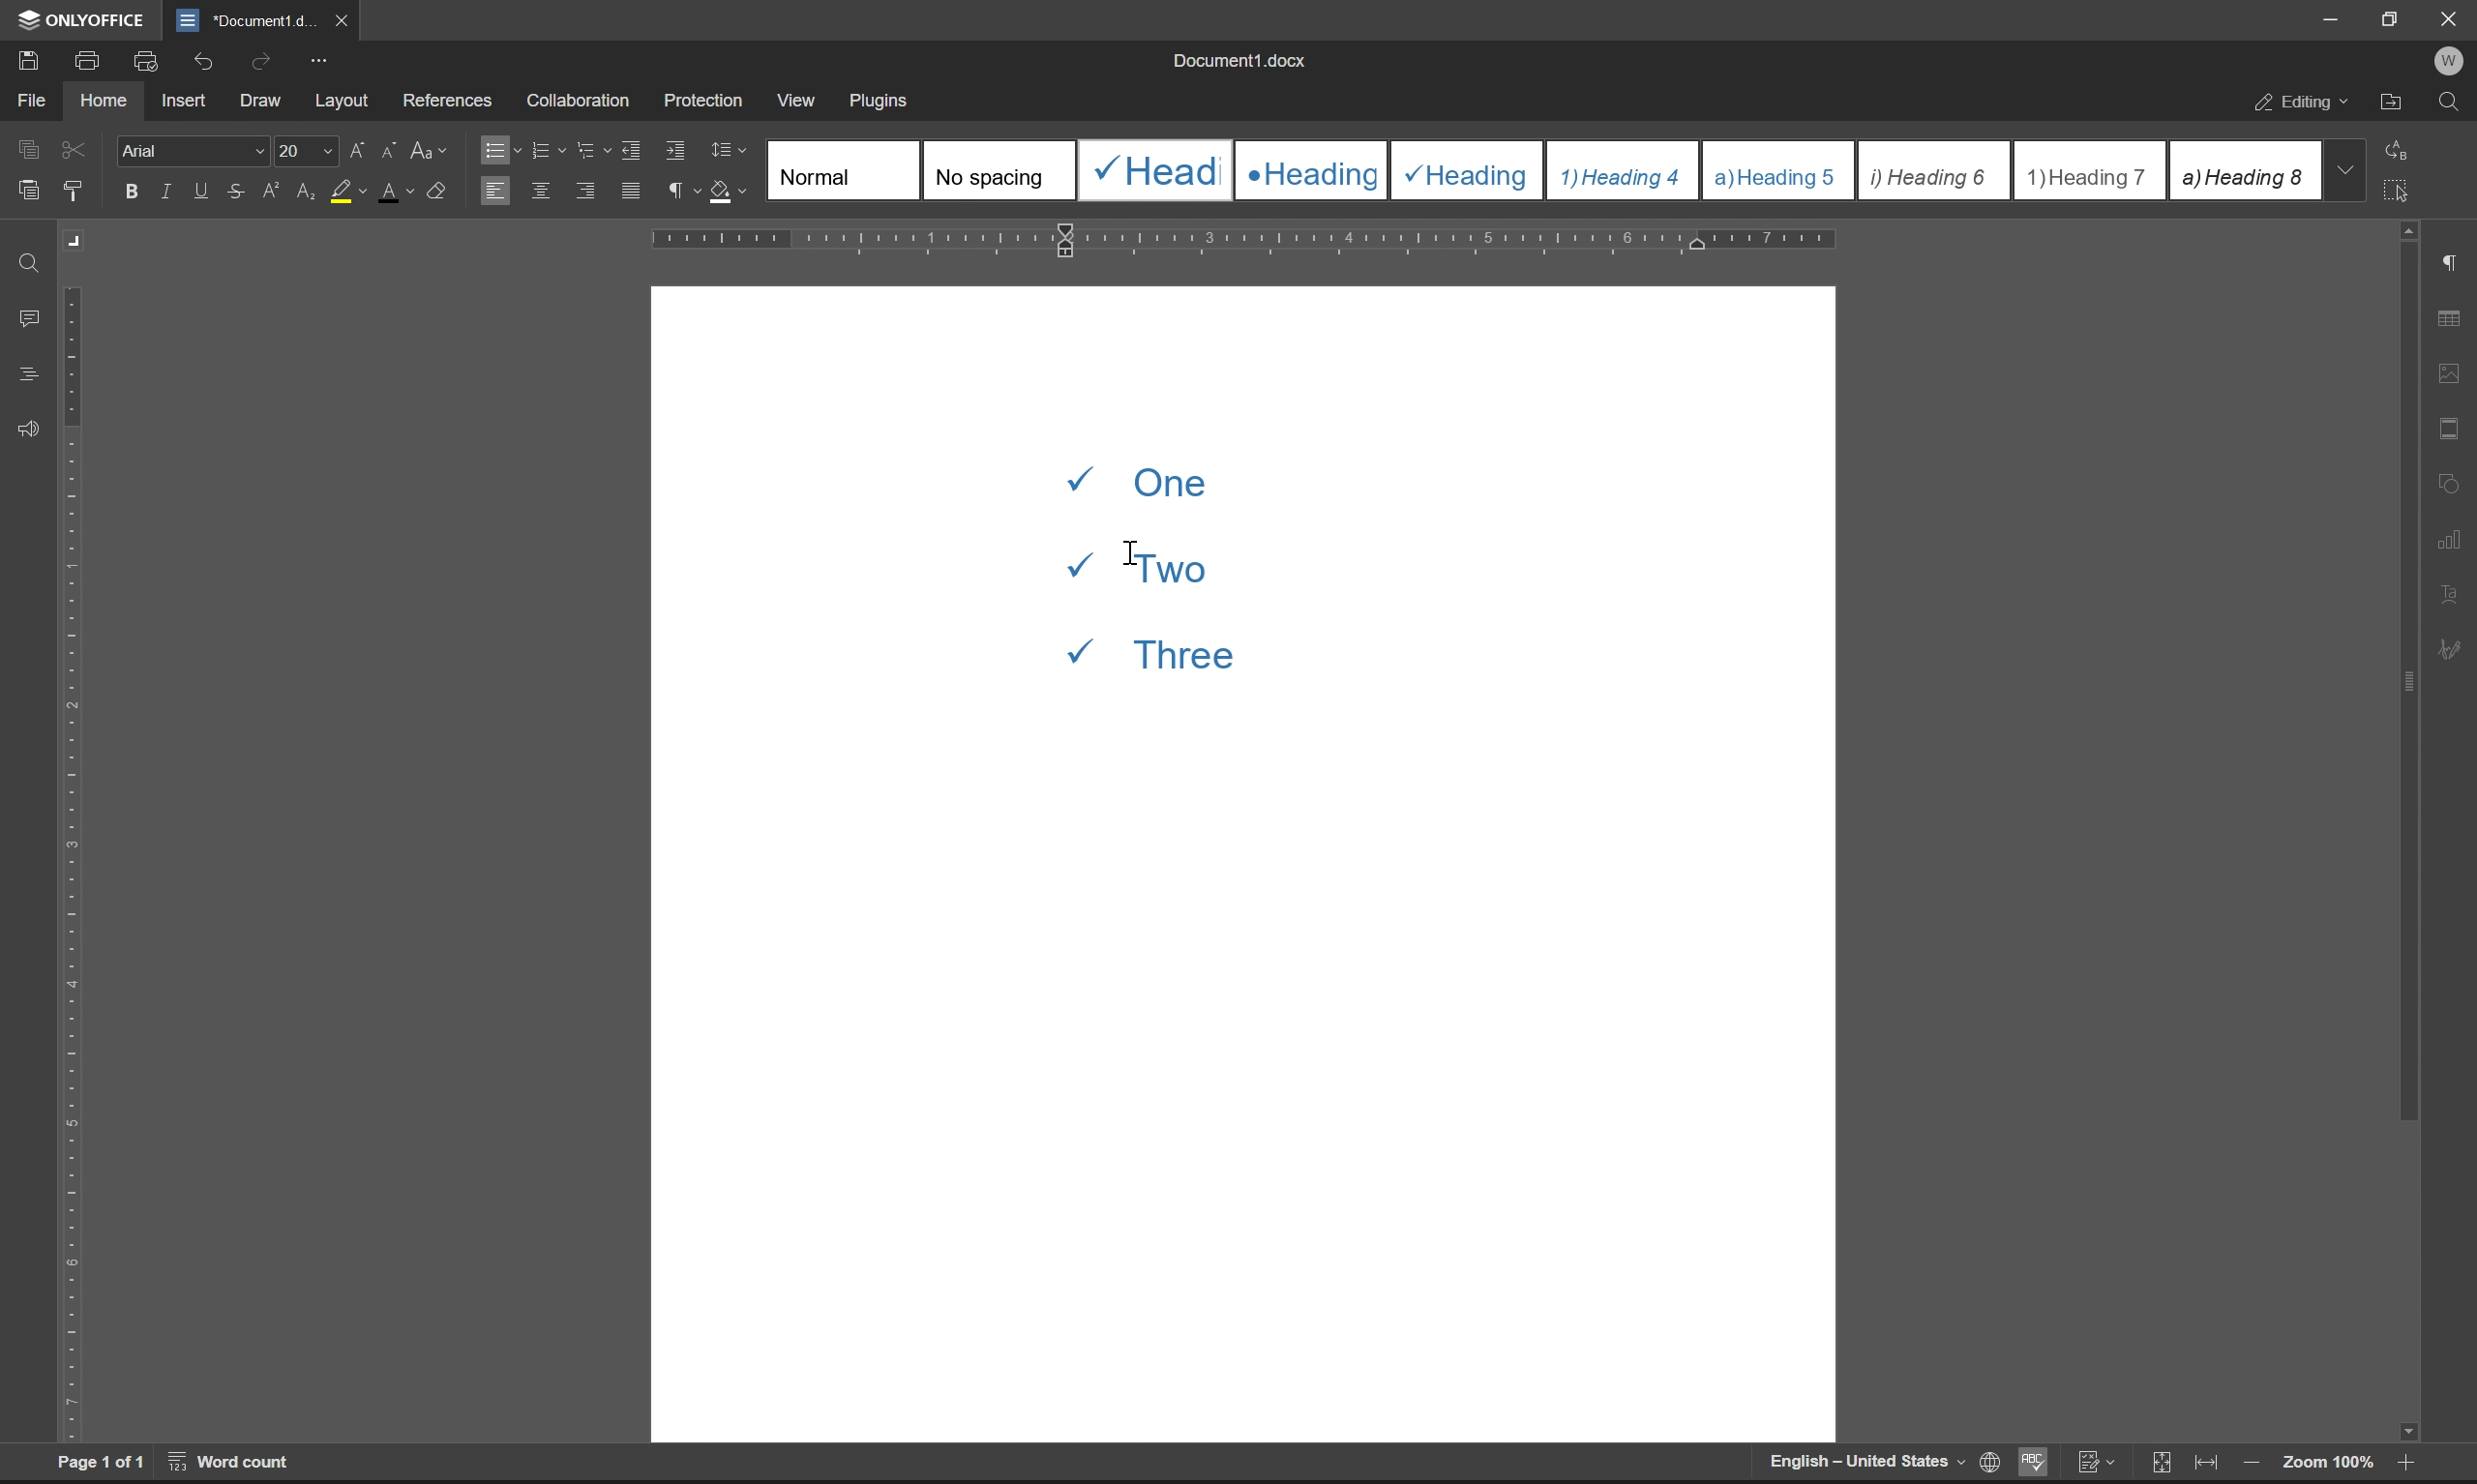 The width and height of the screenshot is (2477, 1484). I want to click on file, so click(30, 100).